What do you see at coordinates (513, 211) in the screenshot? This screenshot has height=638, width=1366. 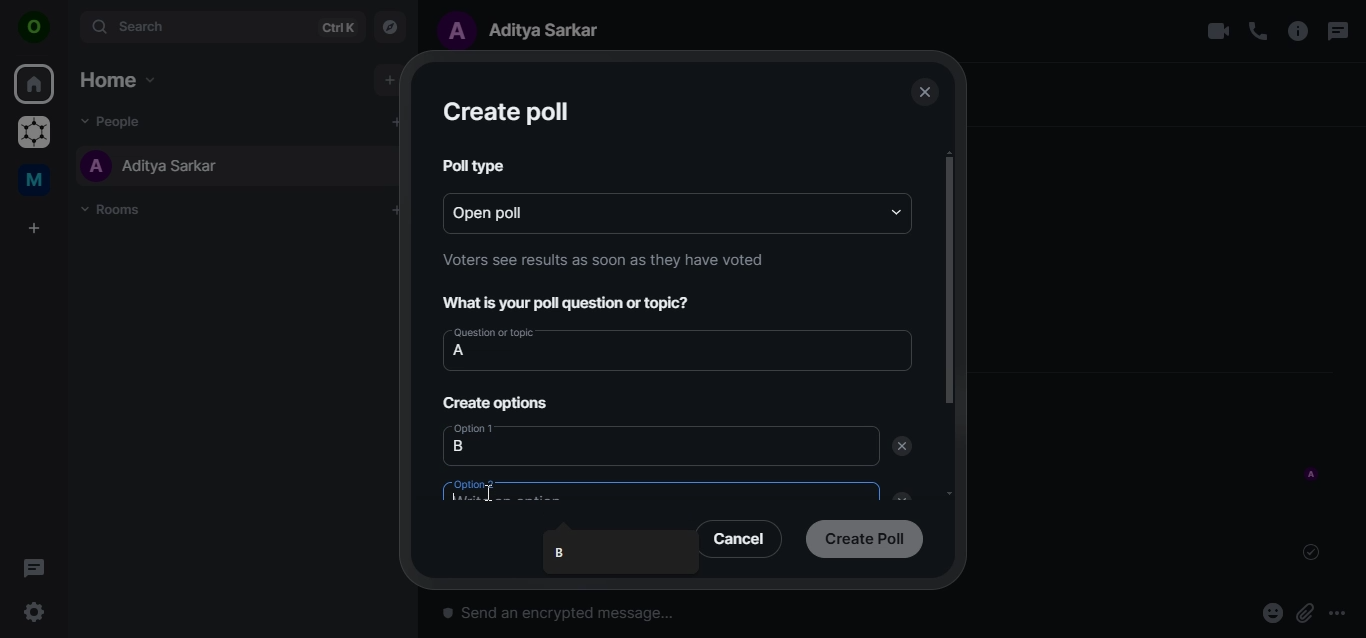 I see `open poll` at bounding box center [513, 211].